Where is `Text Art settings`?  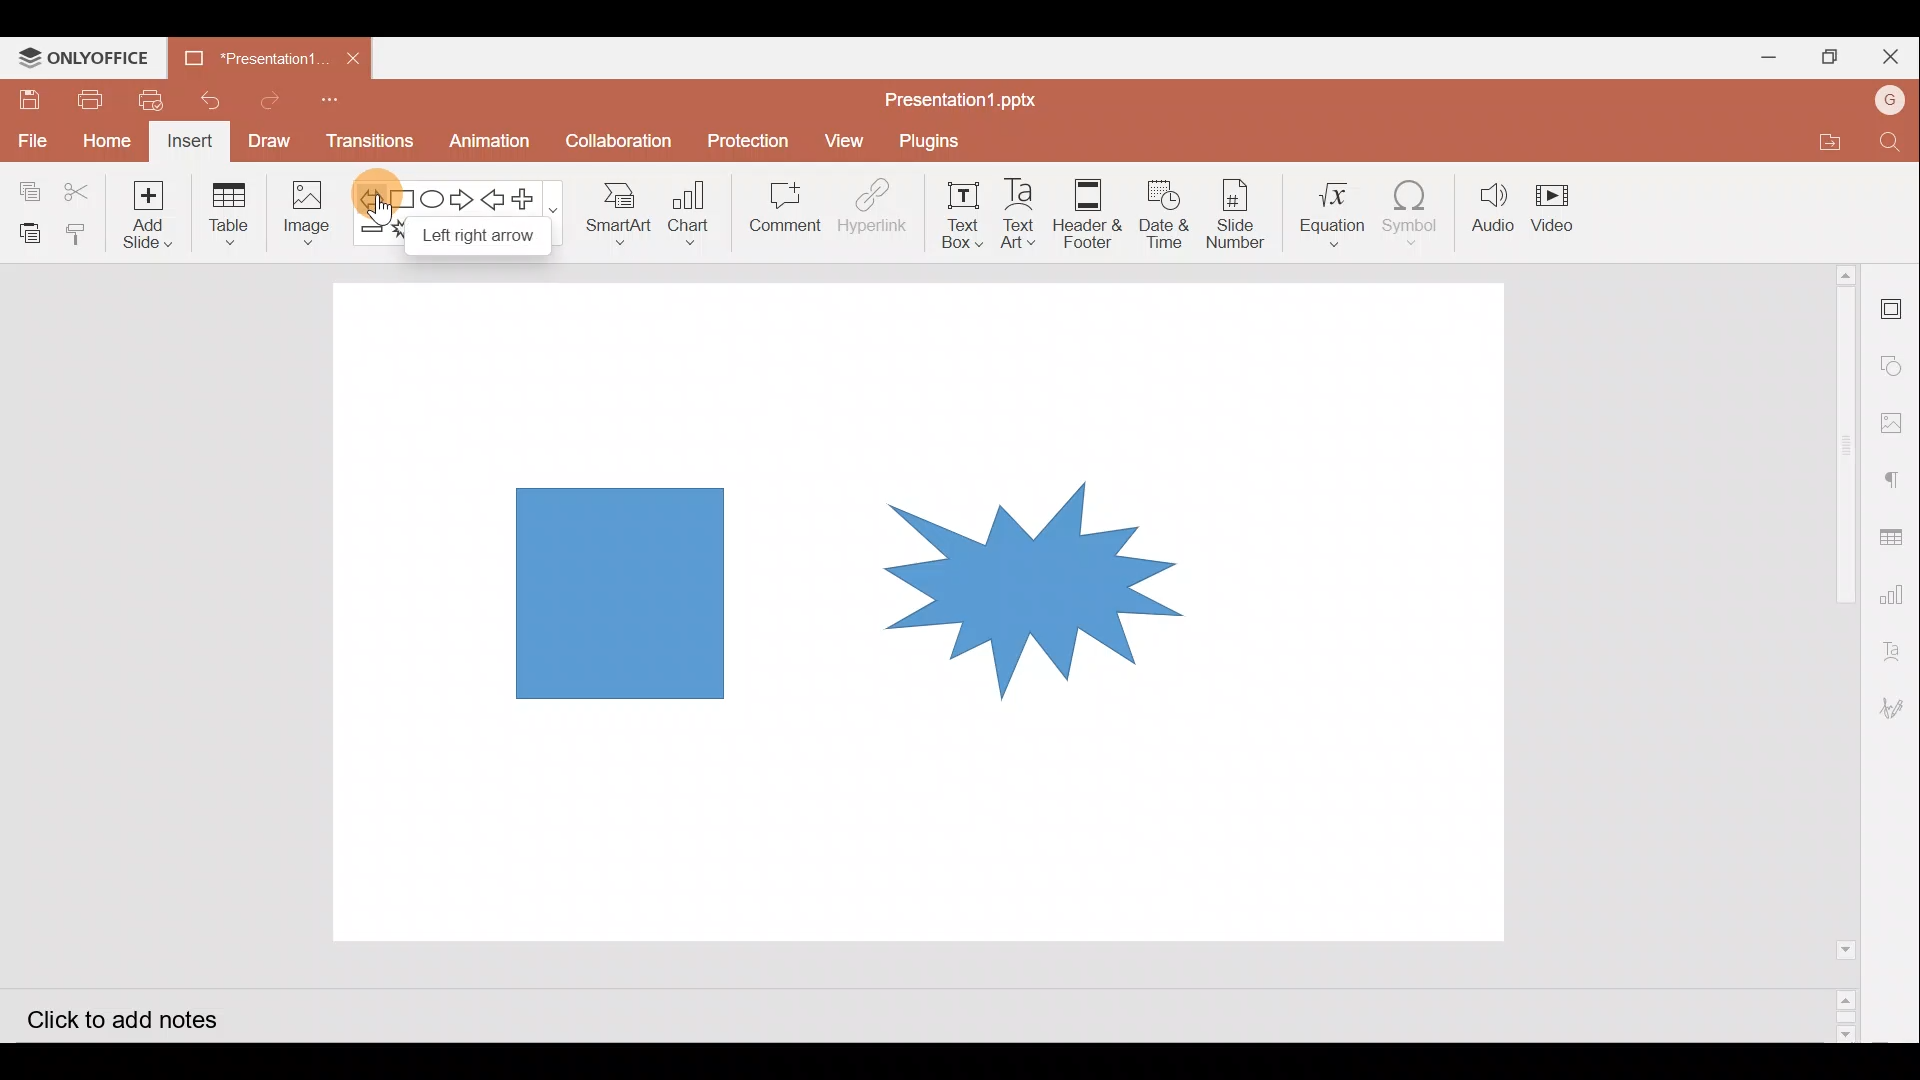
Text Art settings is located at coordinates (1898, 644).